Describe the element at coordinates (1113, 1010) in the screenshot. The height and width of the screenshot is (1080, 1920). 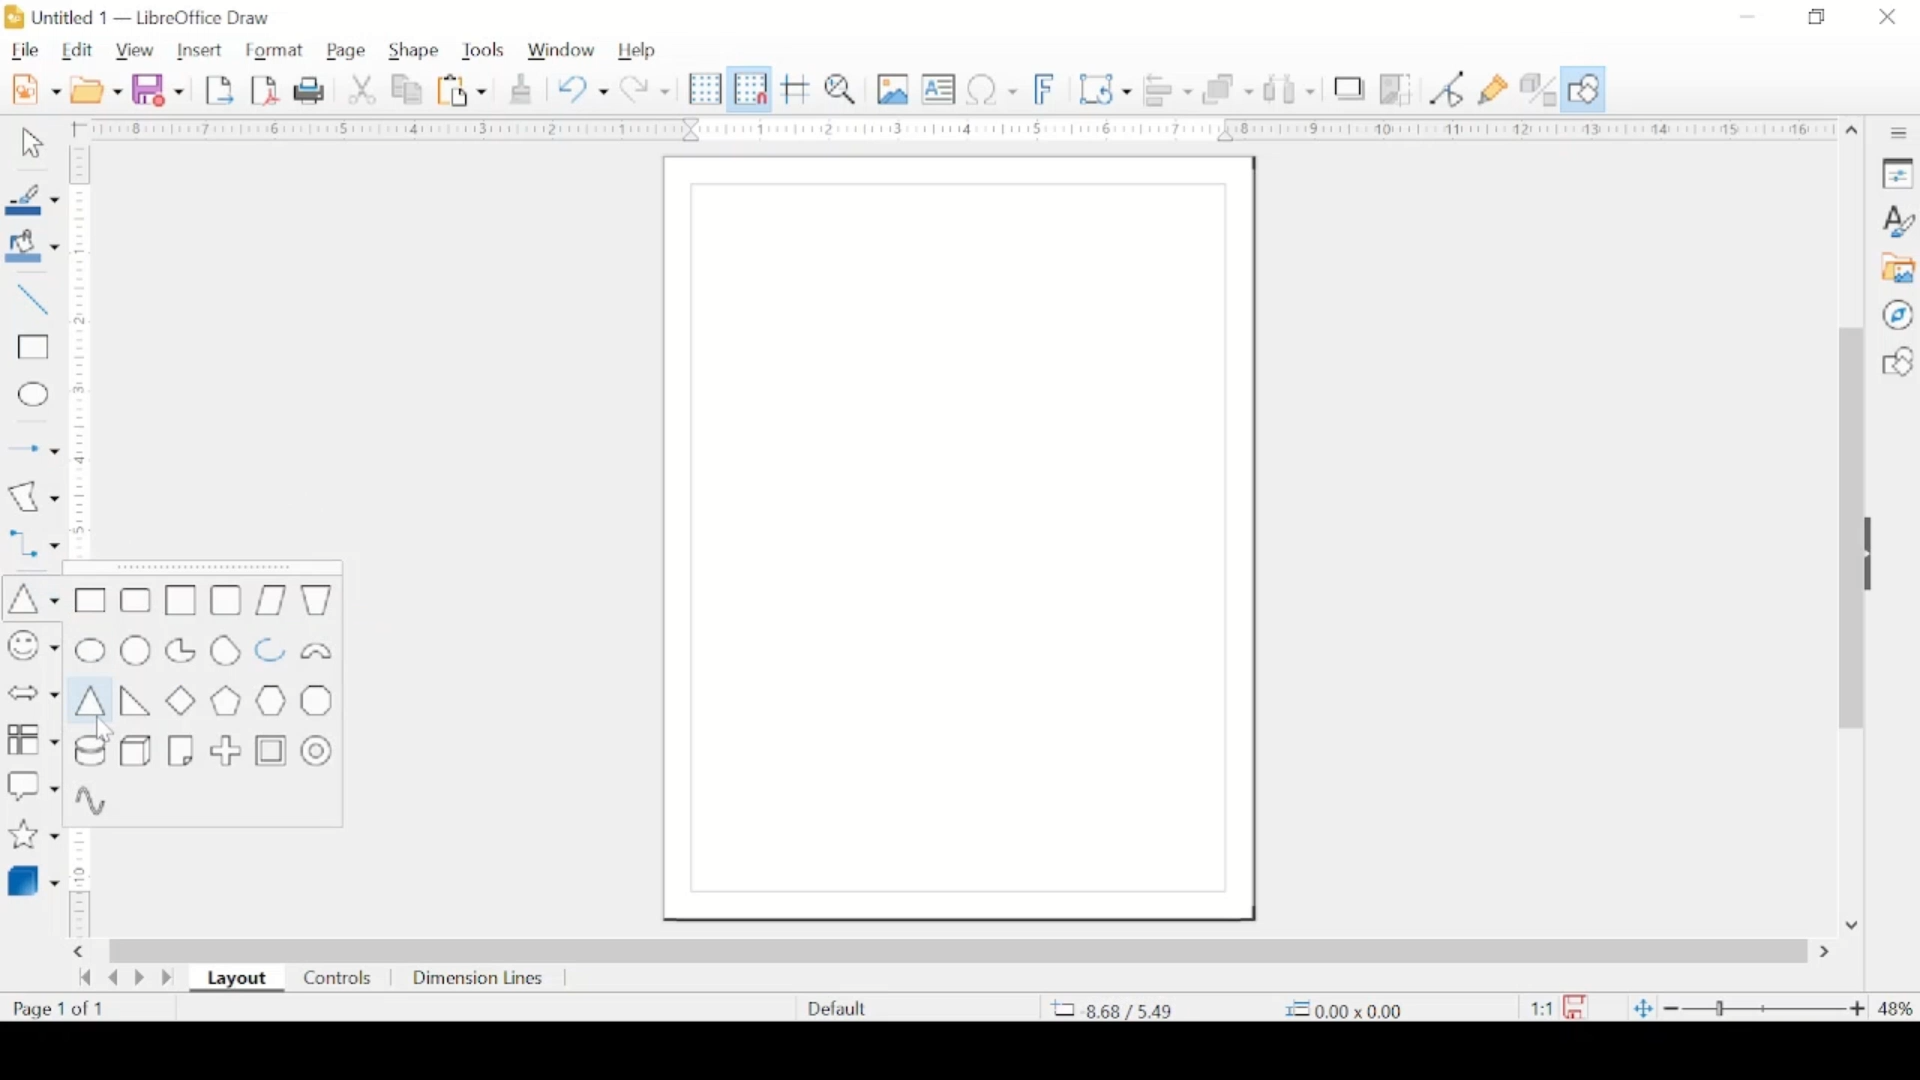
I see `coordinate` at that location.